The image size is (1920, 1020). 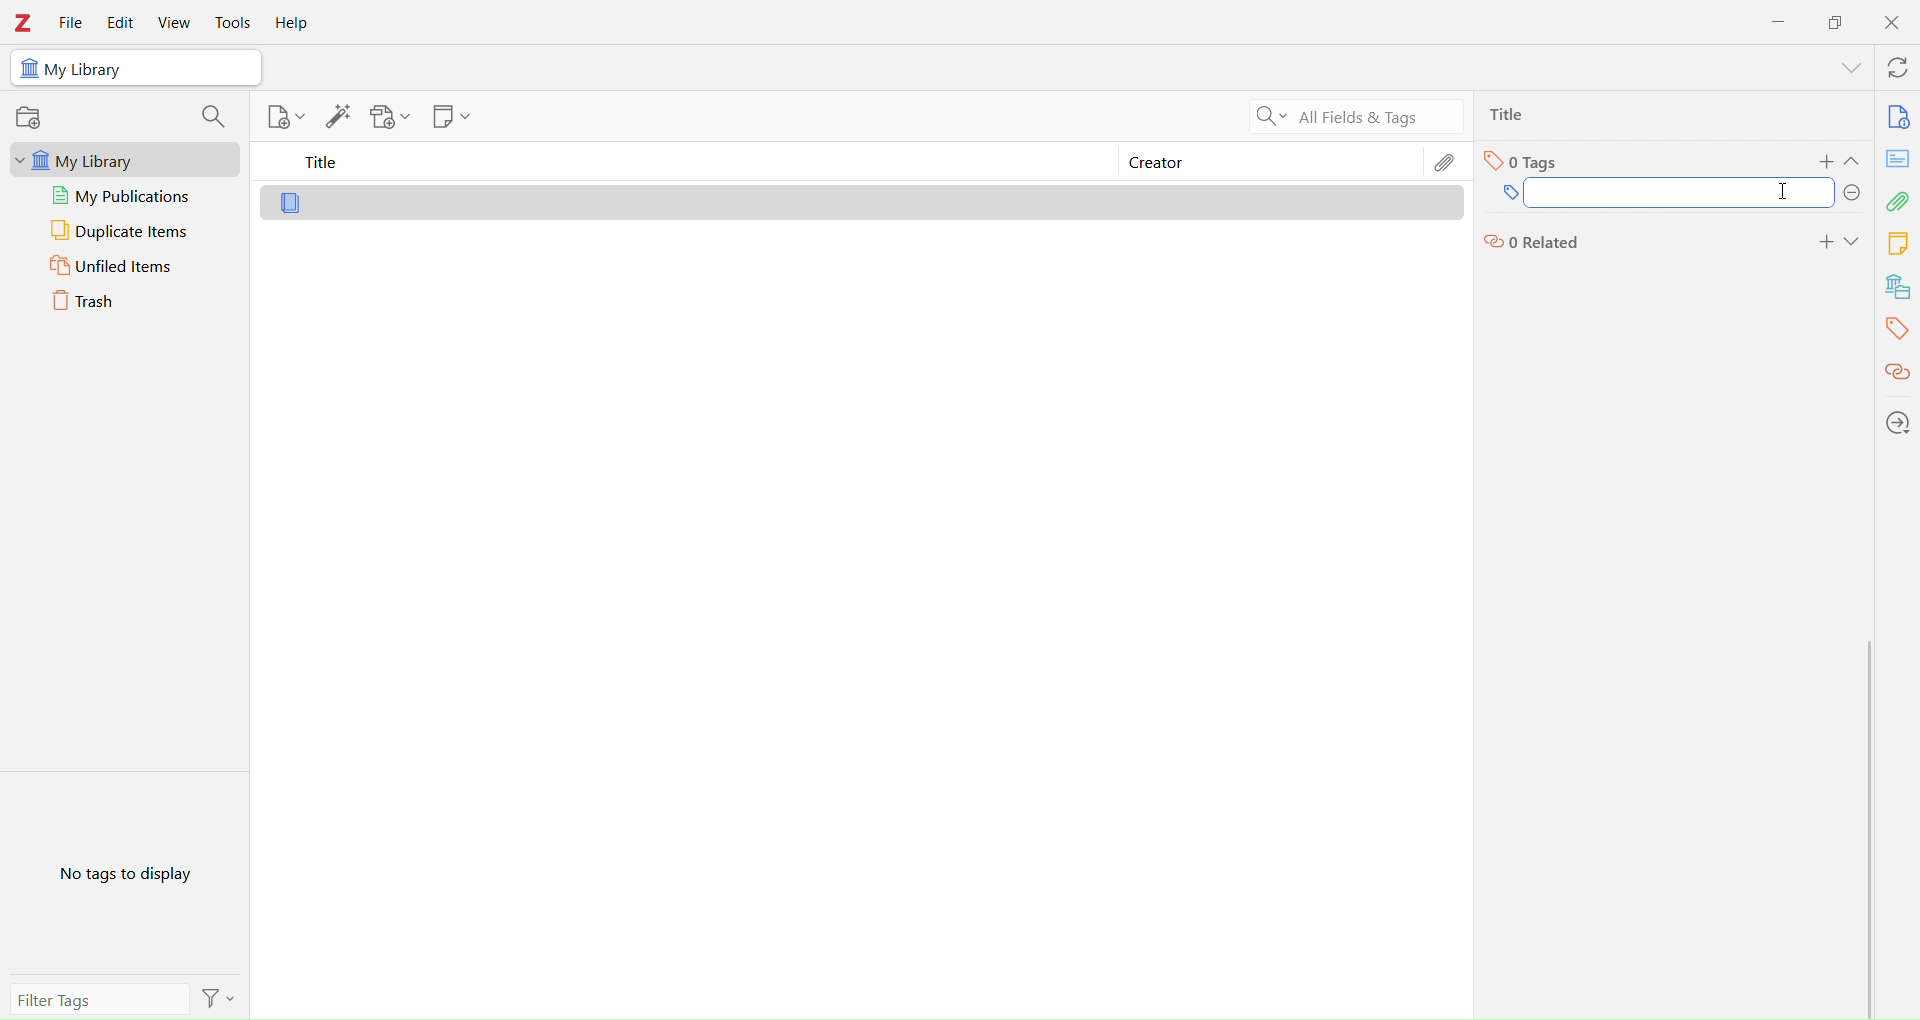 I want to click on record, so click(x=28, y=119).